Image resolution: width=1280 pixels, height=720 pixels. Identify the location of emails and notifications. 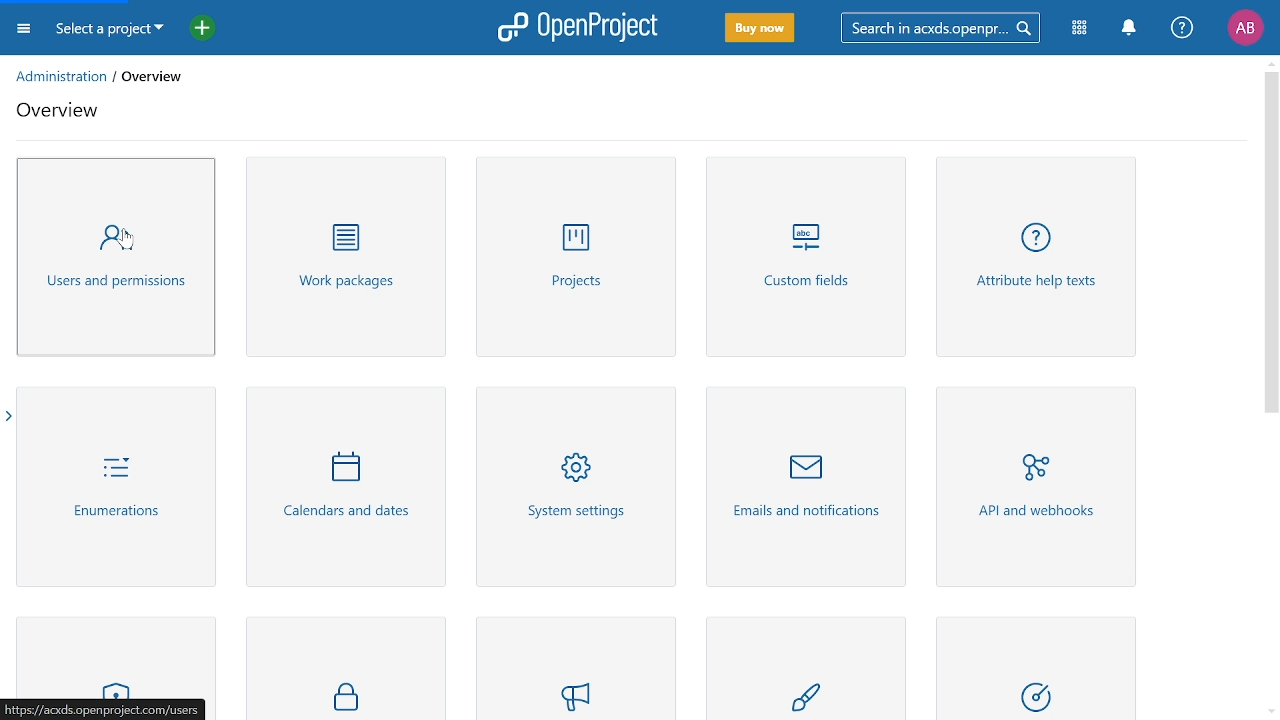
(806, 485).